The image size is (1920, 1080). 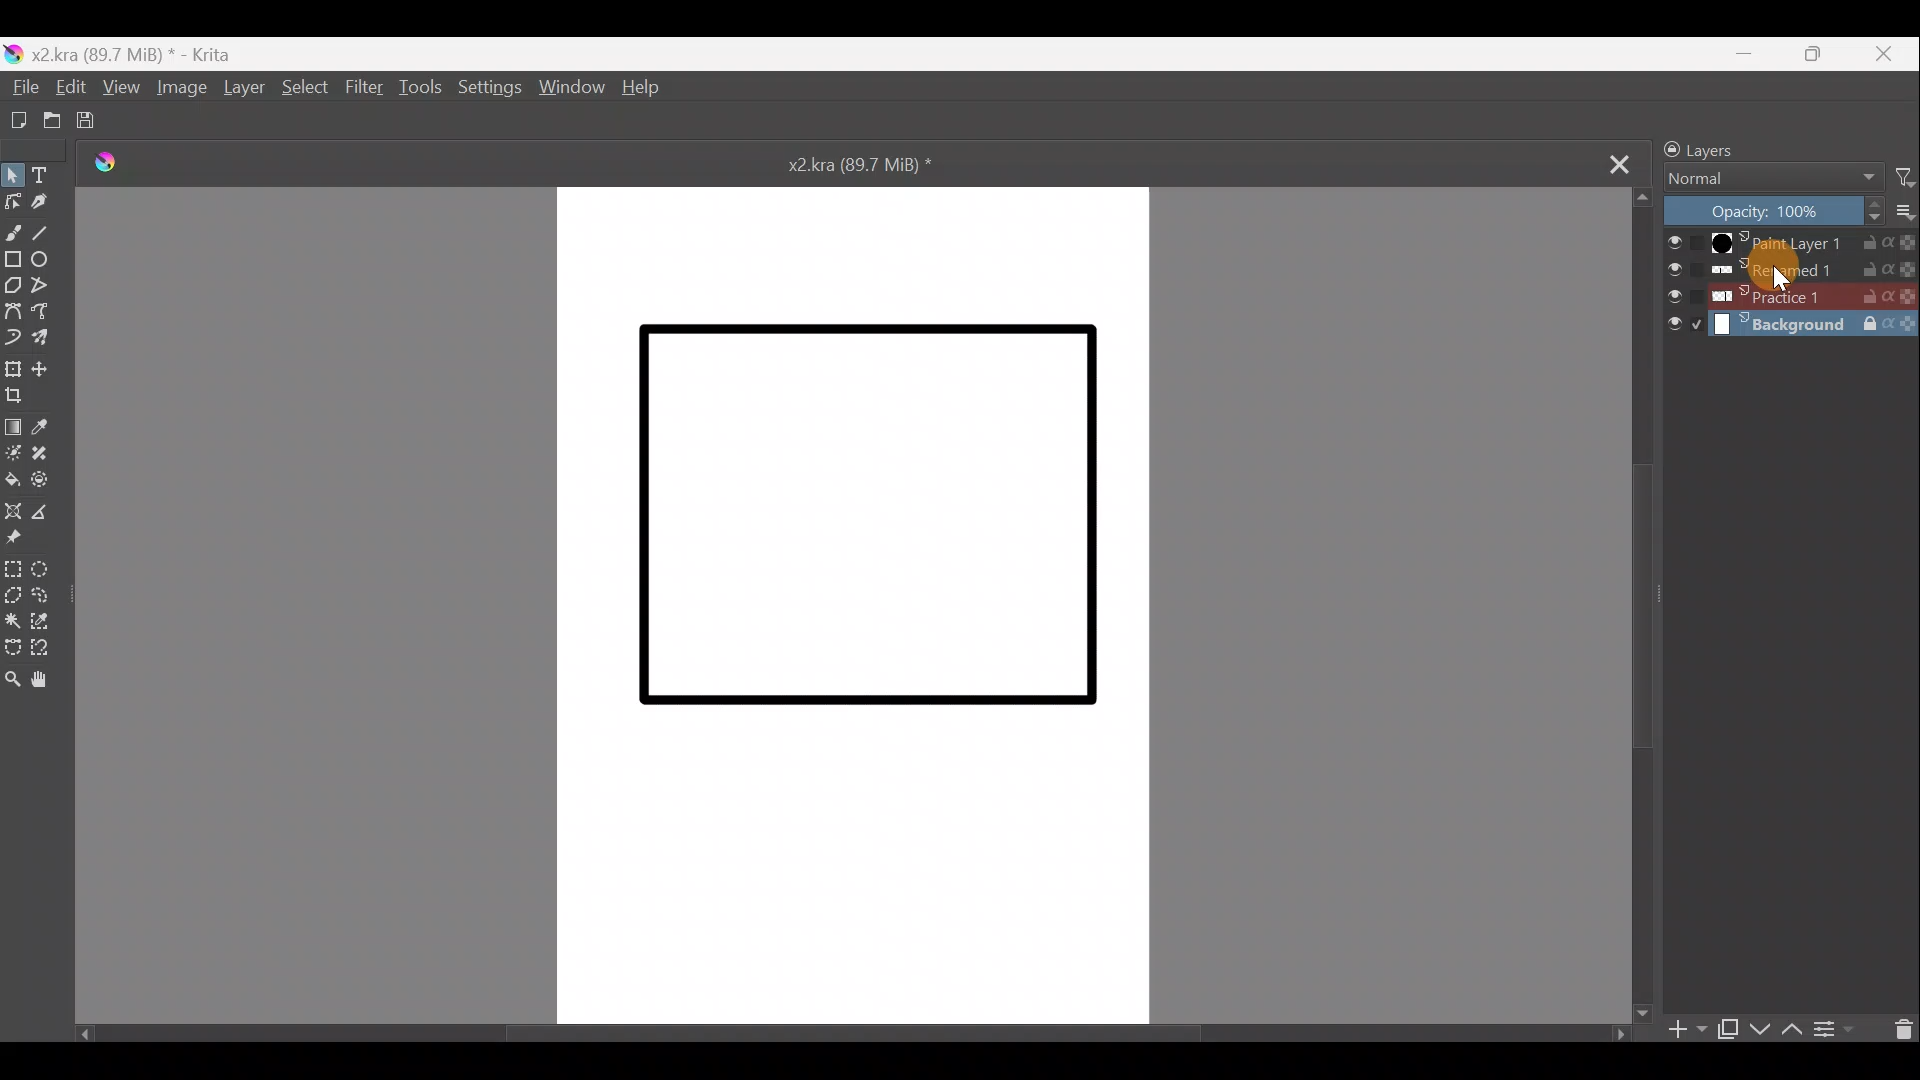 I want to click on Crop image to an area, so click(x=24, y=397).